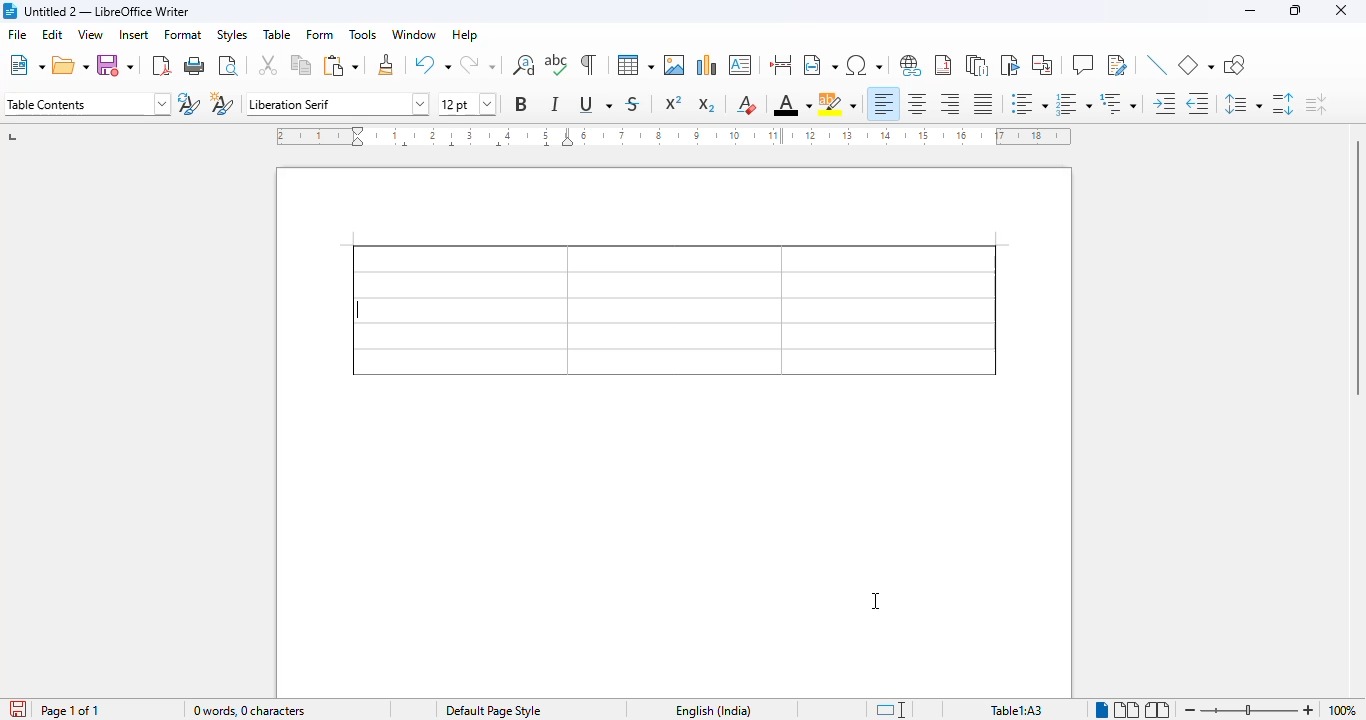  What do you see at coordinates (884, 102) in the screenshot?
I see `align left` at bounding box center [884, 102].